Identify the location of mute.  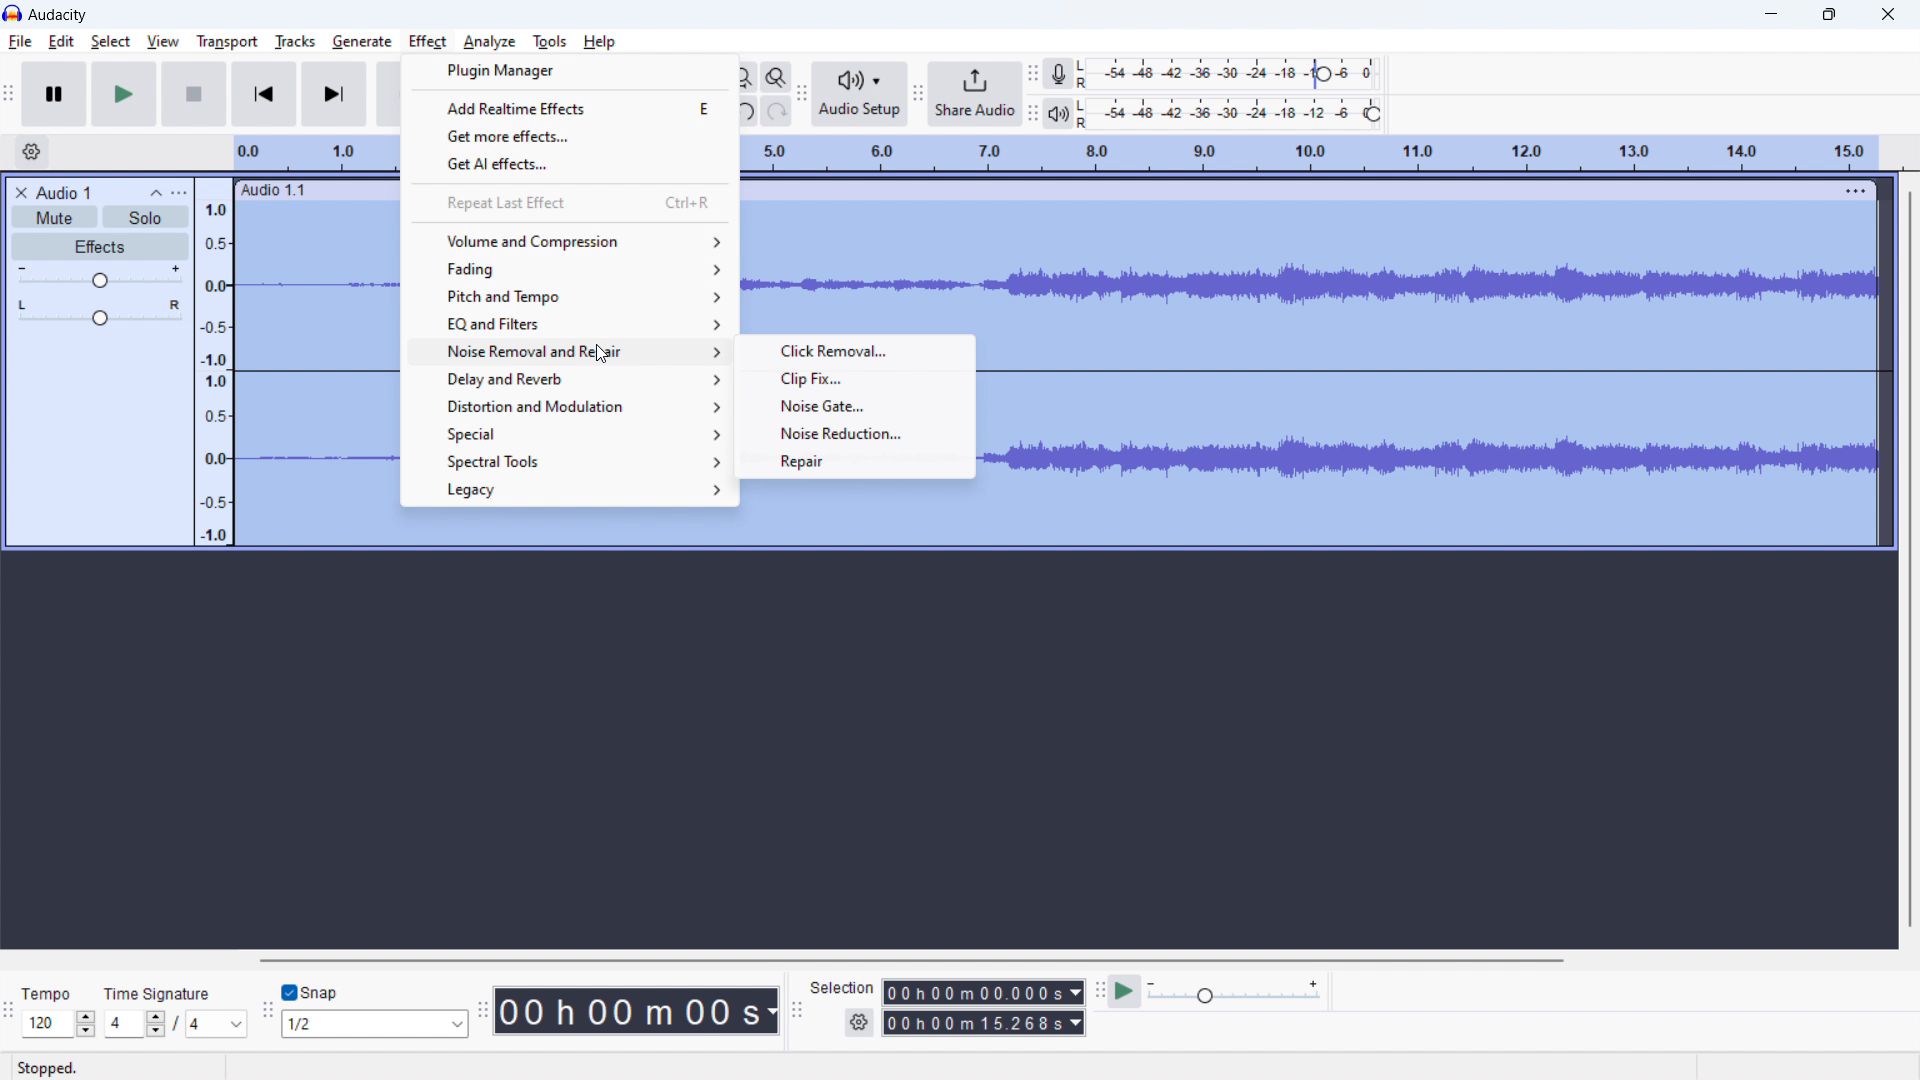
(54, 217).